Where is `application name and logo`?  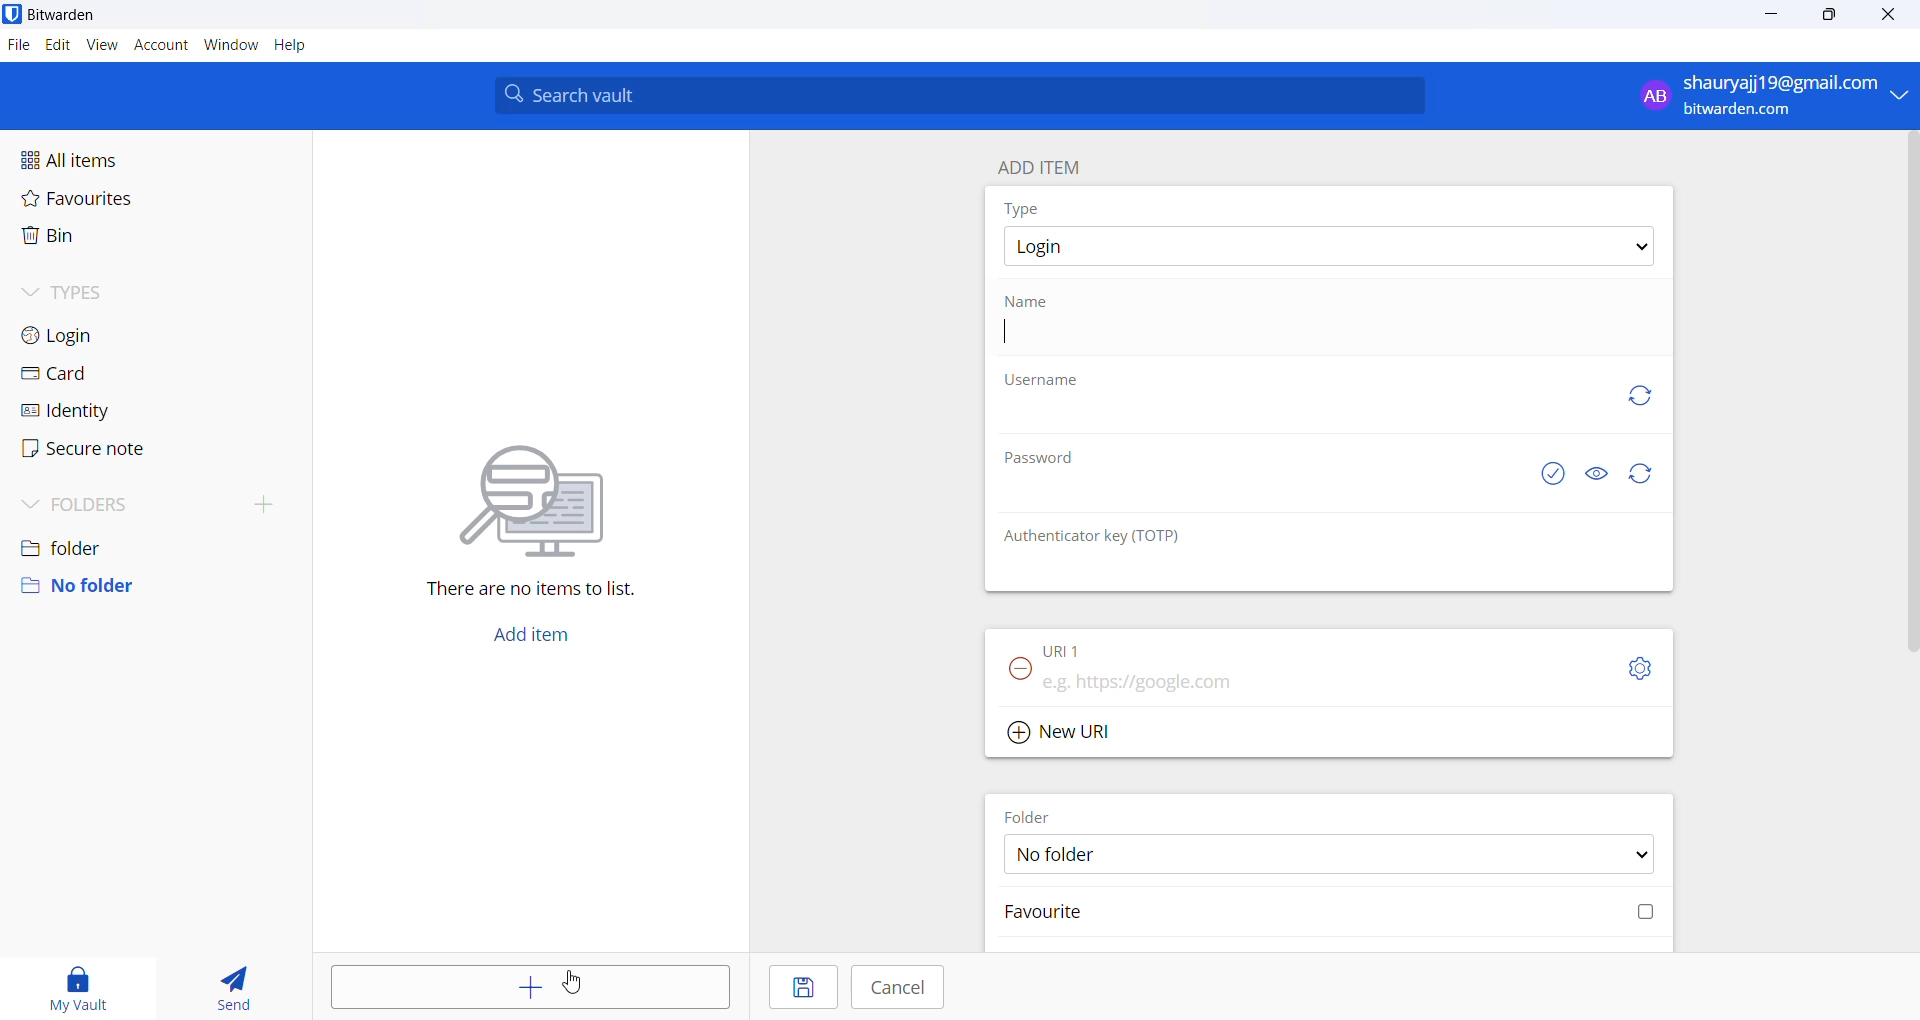
application name and logo is located at coordinates (74, 16).